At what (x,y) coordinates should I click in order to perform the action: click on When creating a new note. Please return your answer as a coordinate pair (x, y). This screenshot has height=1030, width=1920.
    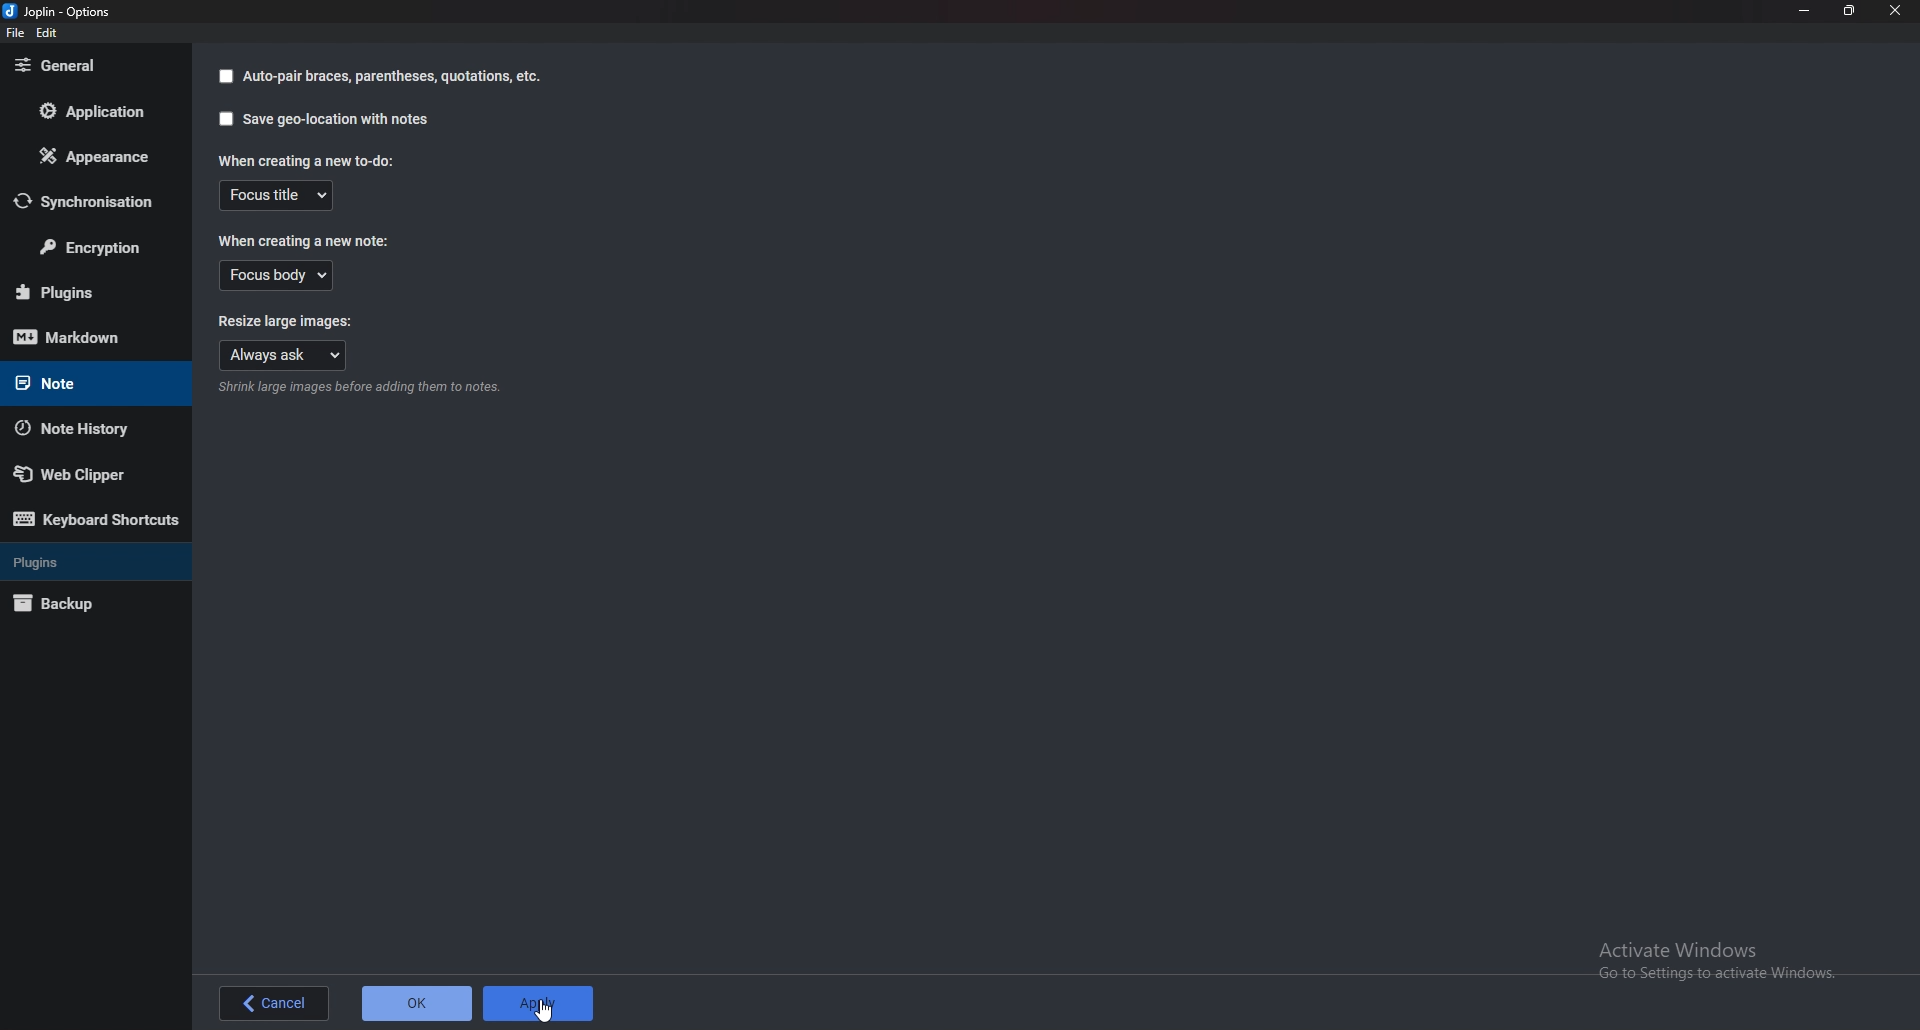
    Looking at the image, I should click on (302, 243).